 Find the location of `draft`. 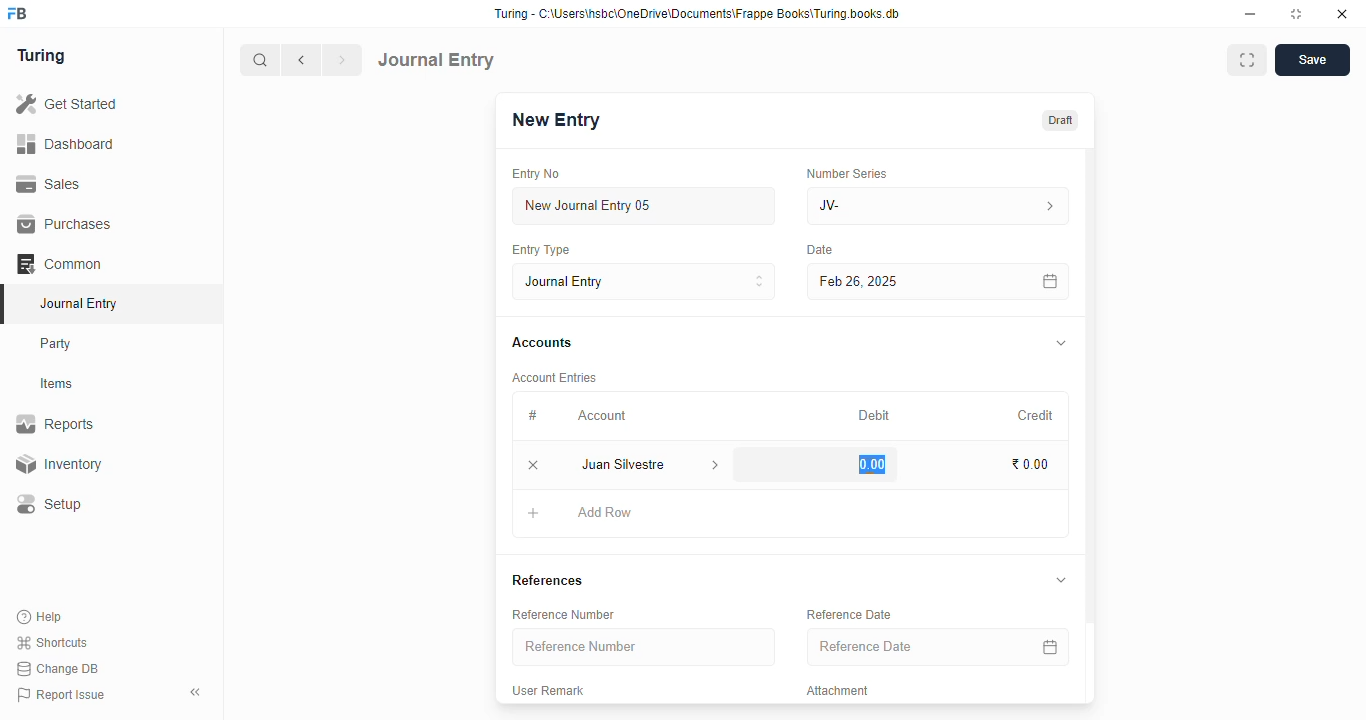

draft is located at coordinates (1059, 120).